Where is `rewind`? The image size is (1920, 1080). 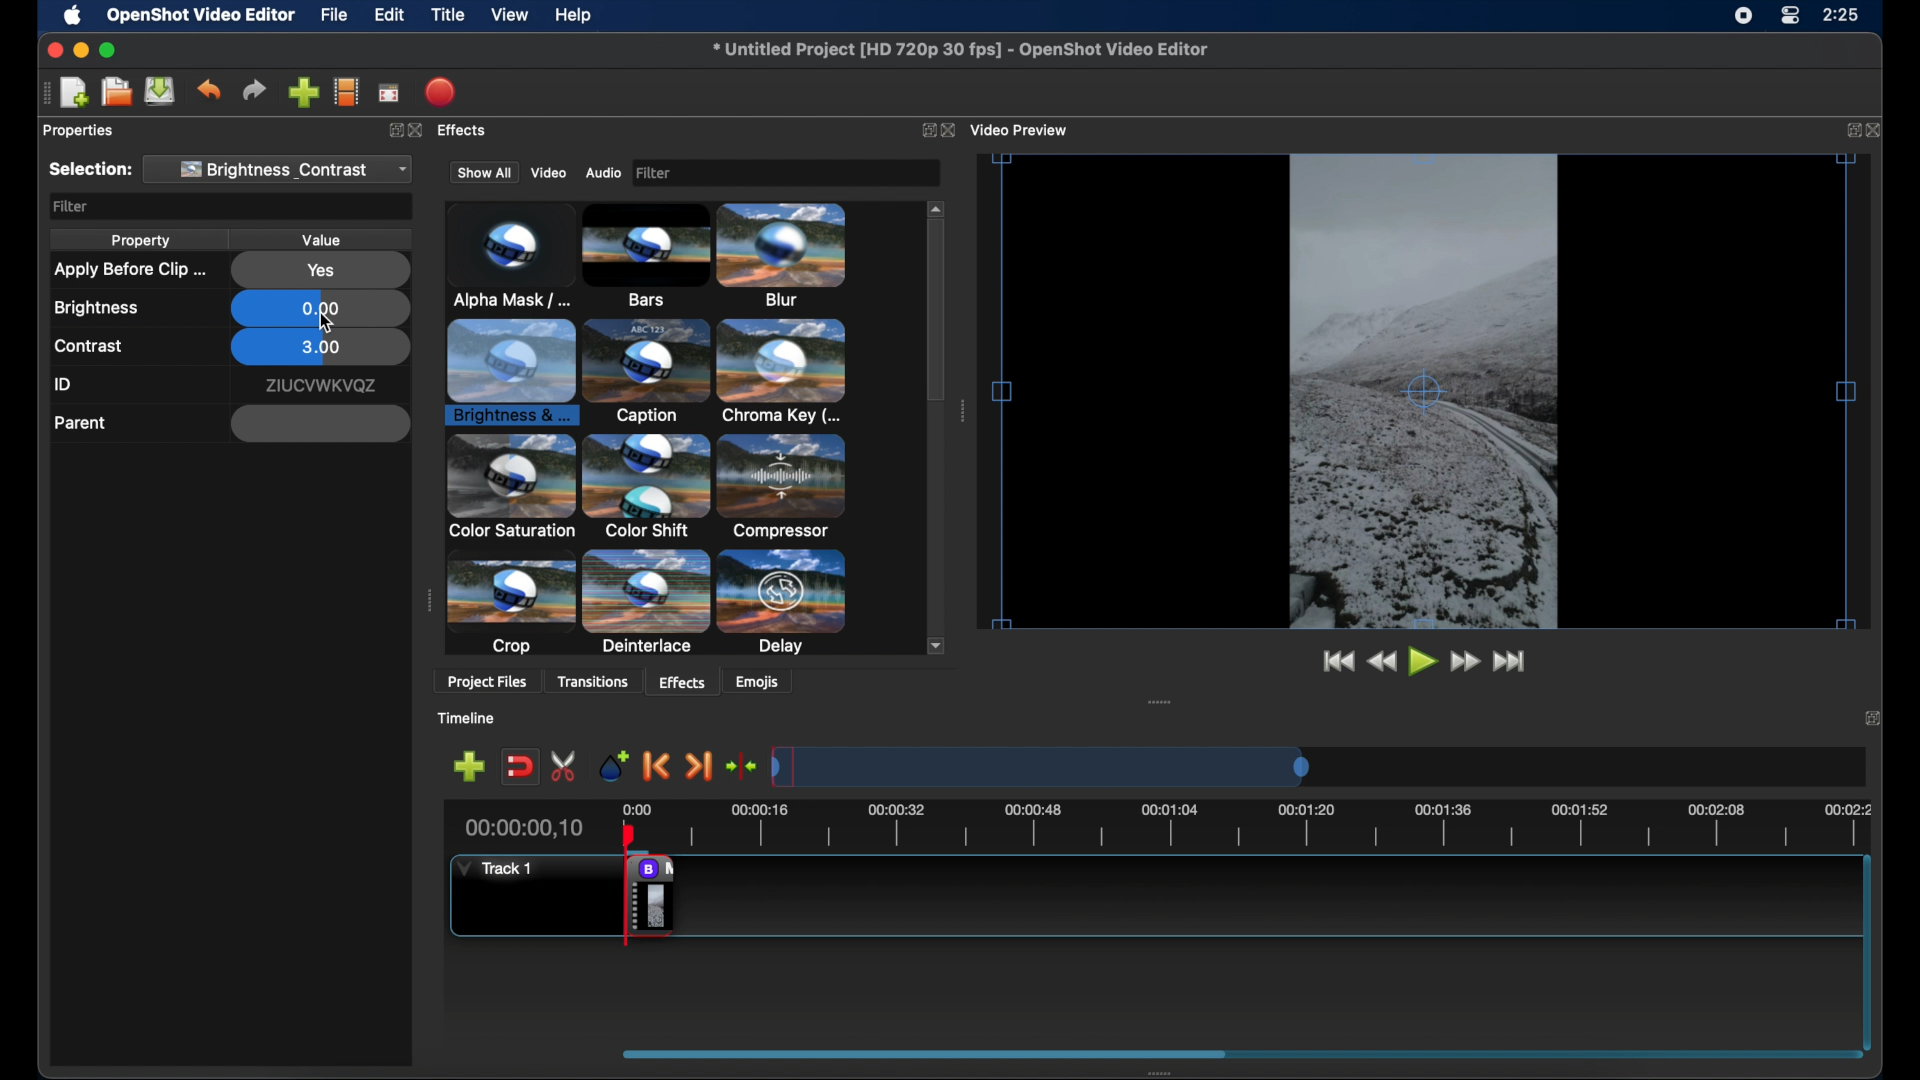 rewind is located at coordinates (1381, 663).